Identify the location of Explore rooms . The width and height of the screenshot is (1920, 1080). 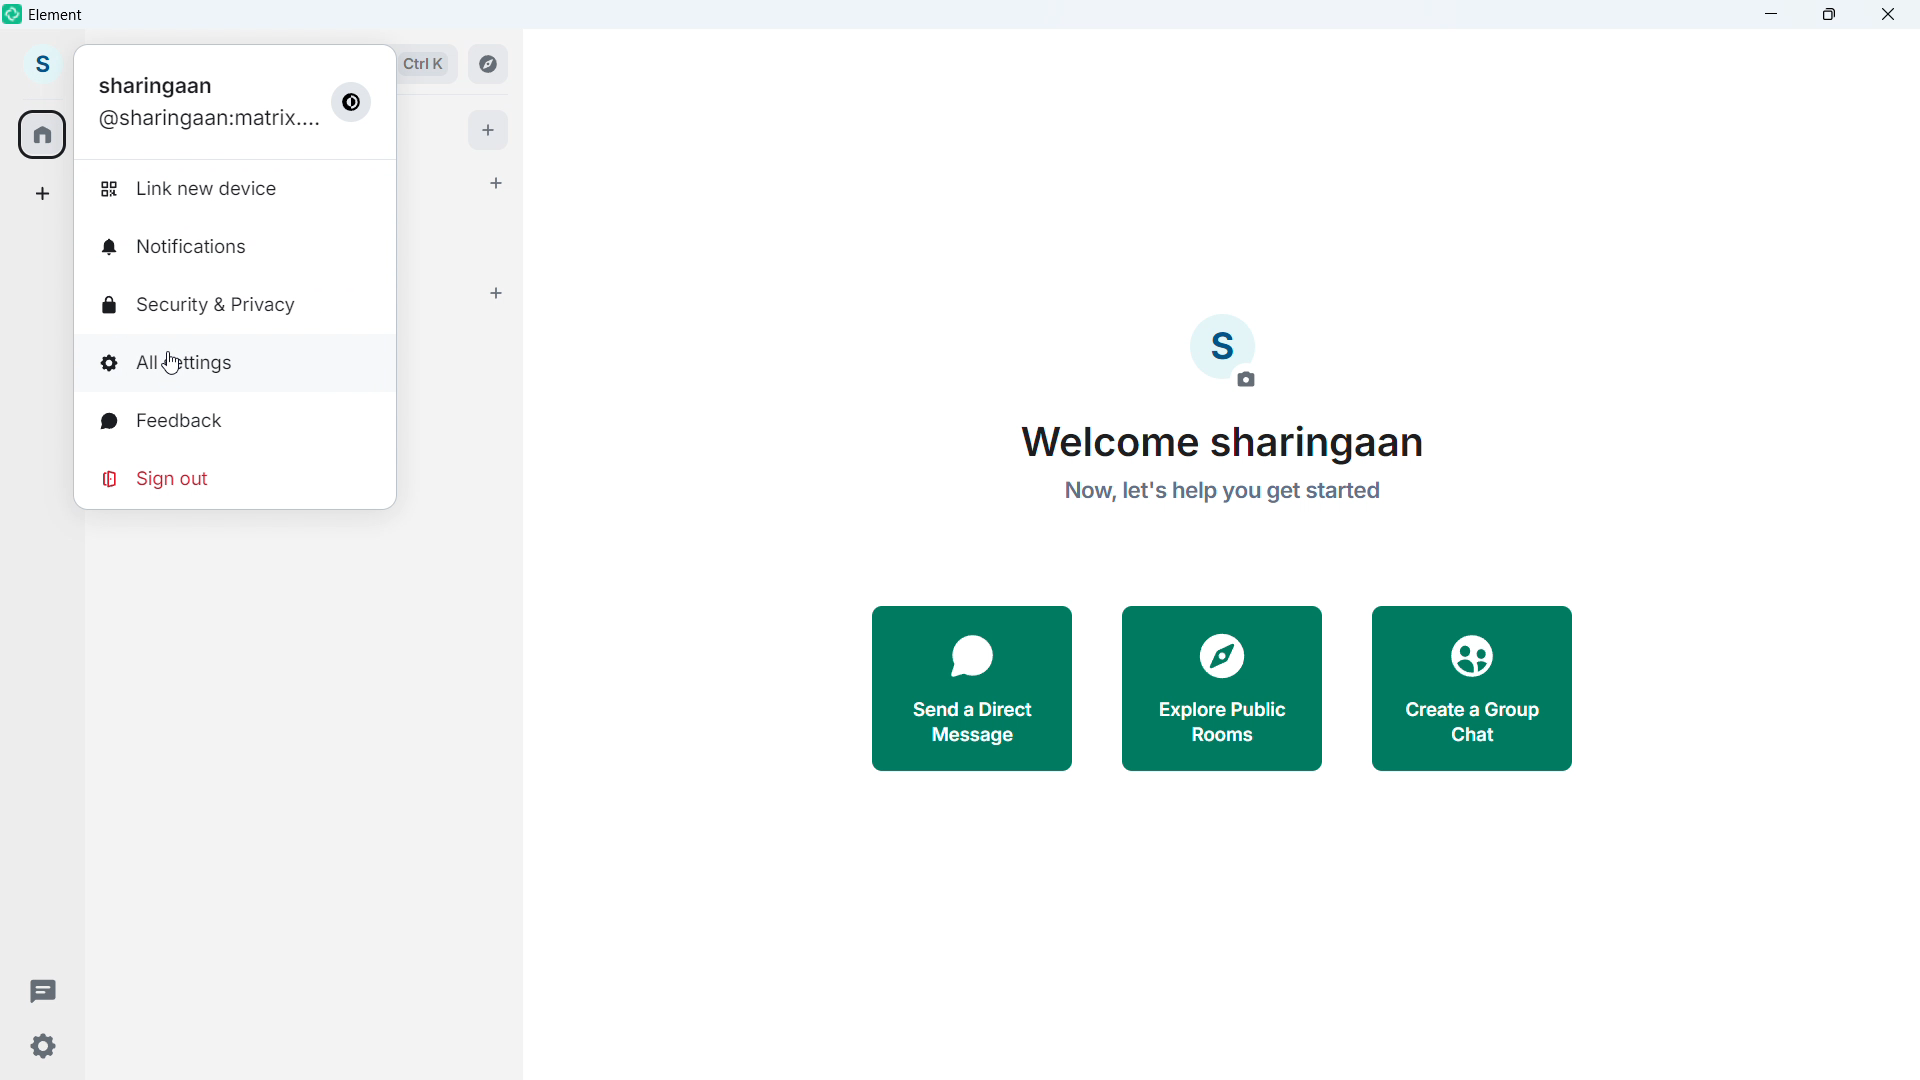
(486, 66).